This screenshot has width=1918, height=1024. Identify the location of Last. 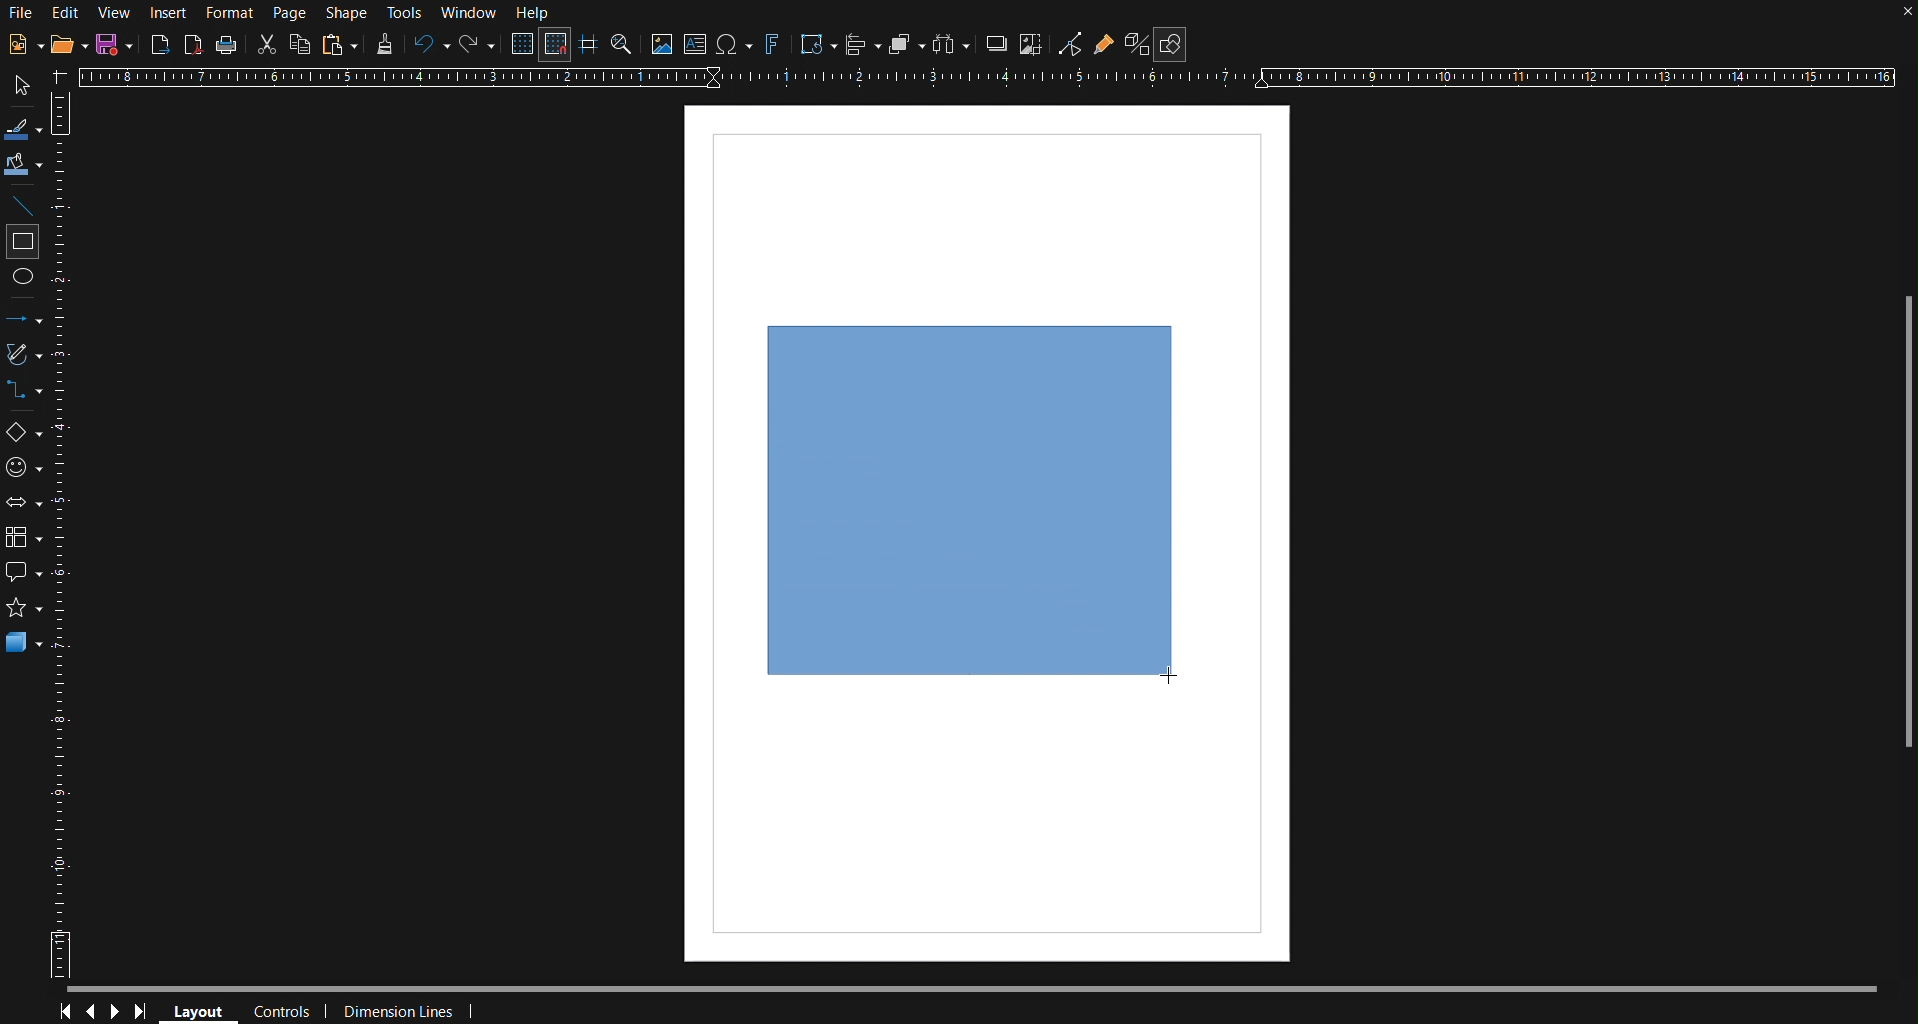
(146, 1012).